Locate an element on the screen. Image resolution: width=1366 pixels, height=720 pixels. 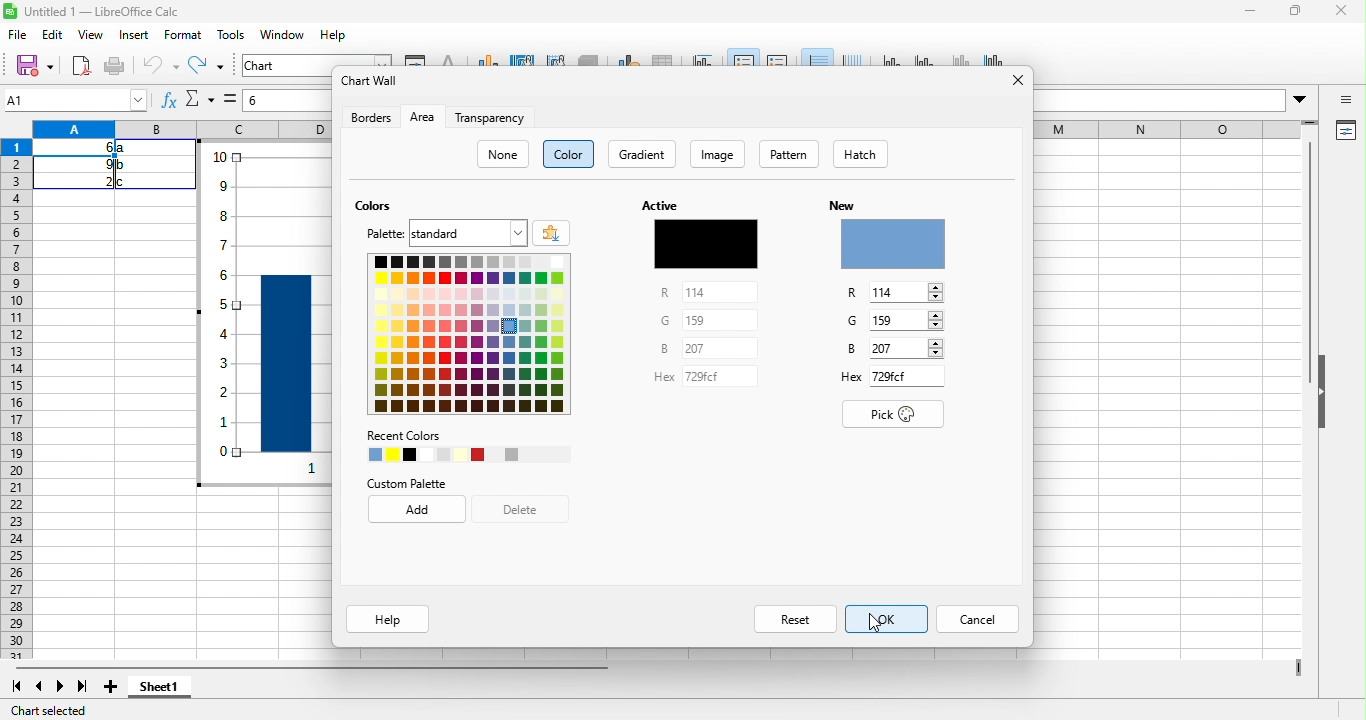
none is located at coordinates (499, 154).